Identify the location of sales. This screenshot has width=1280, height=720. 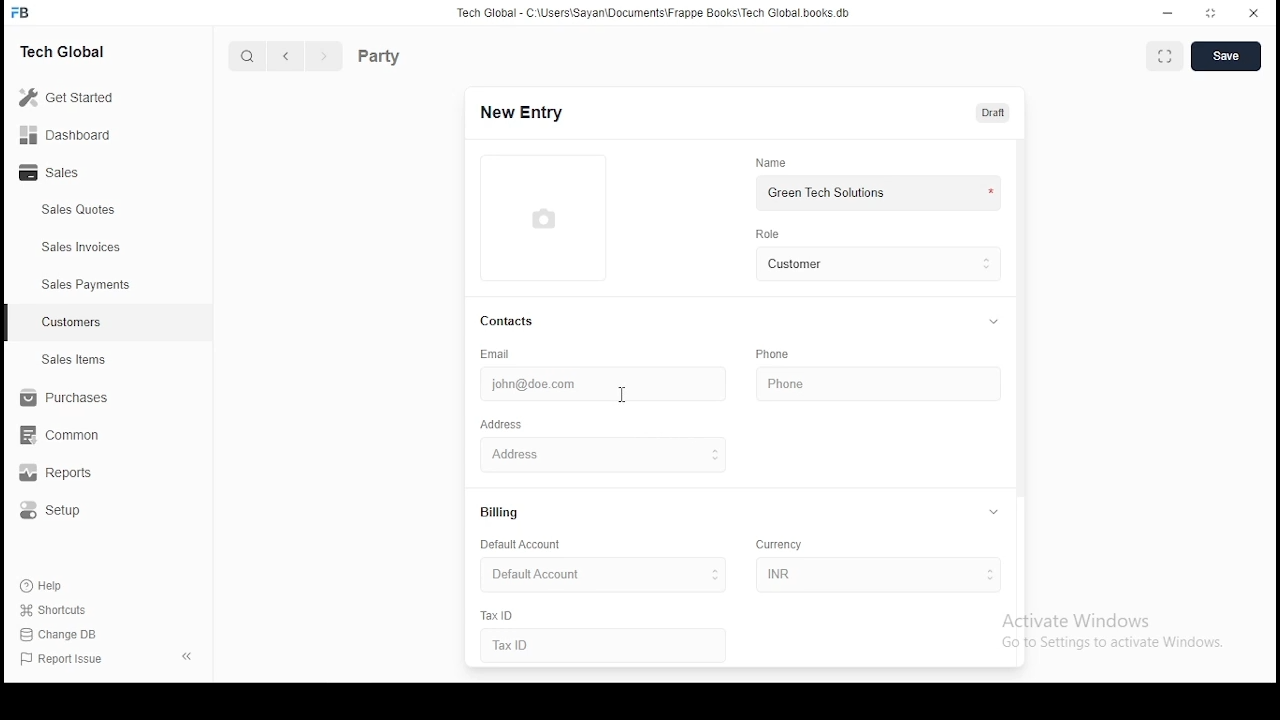
(54, 174).